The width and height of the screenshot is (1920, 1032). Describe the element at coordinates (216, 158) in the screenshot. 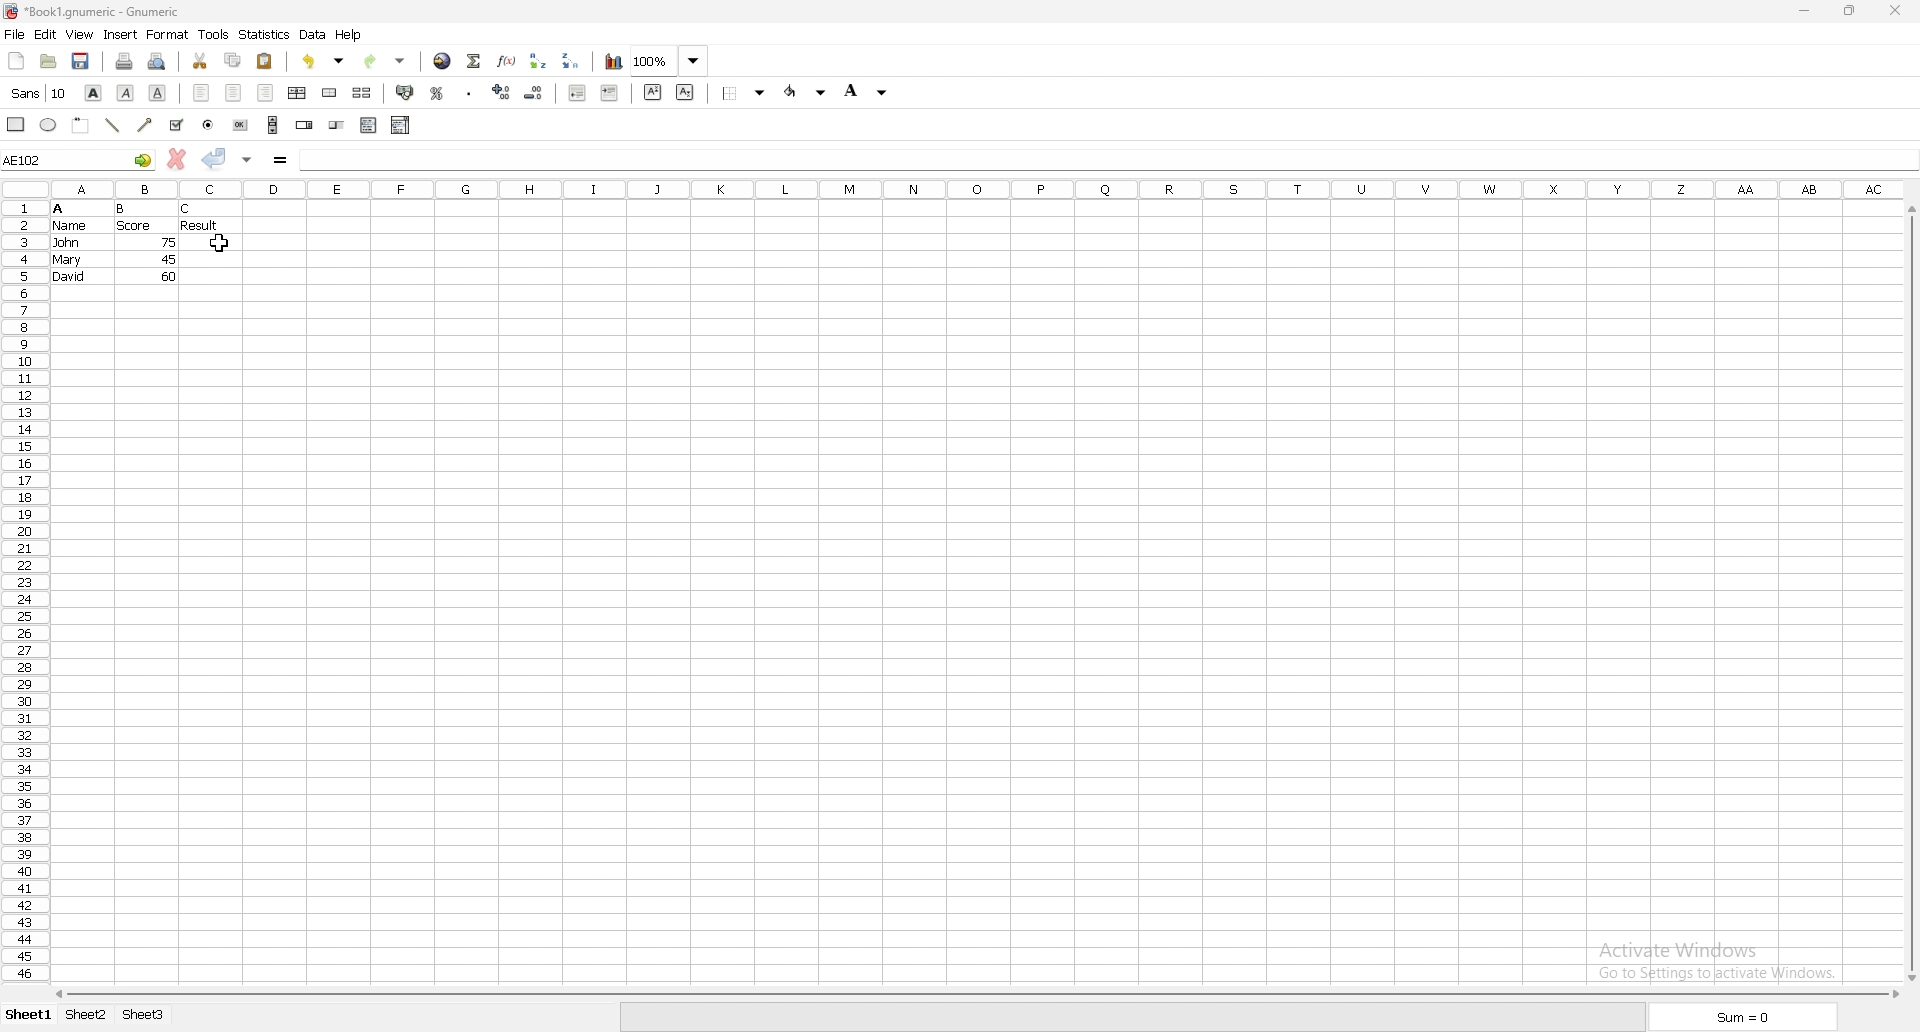

I see `accept change` at that location.